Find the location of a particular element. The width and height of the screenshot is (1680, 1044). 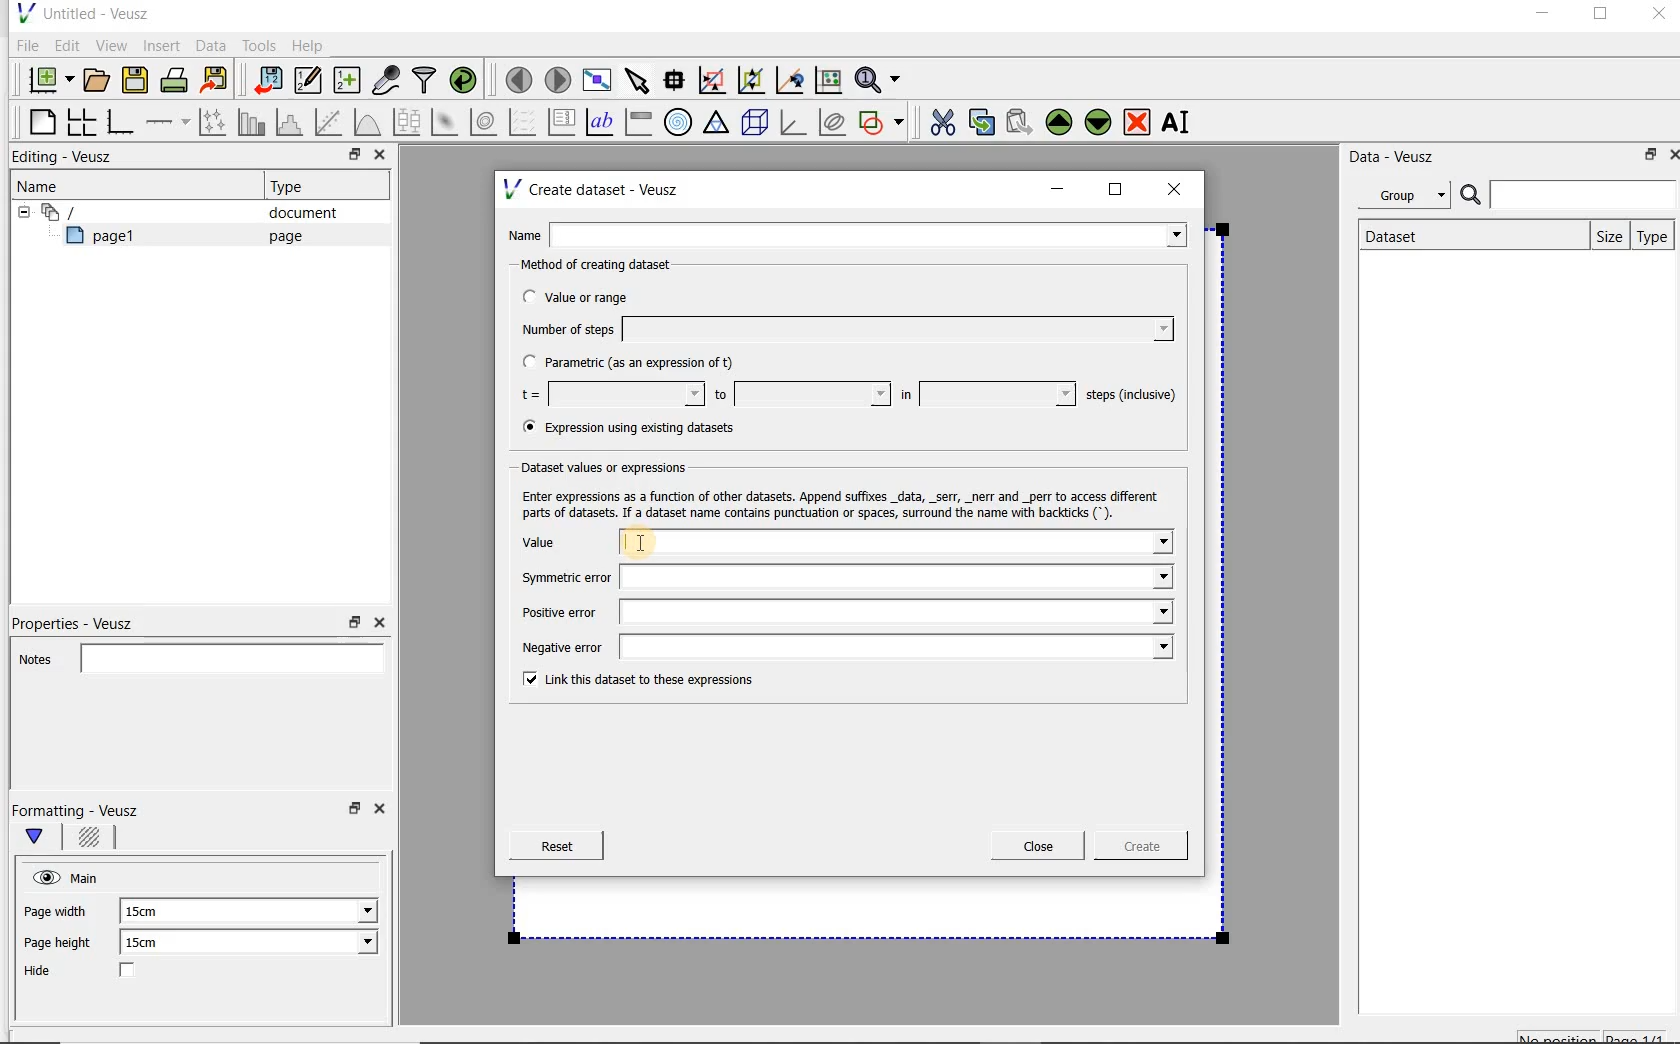

base graph is located at coordinates (119, 123).